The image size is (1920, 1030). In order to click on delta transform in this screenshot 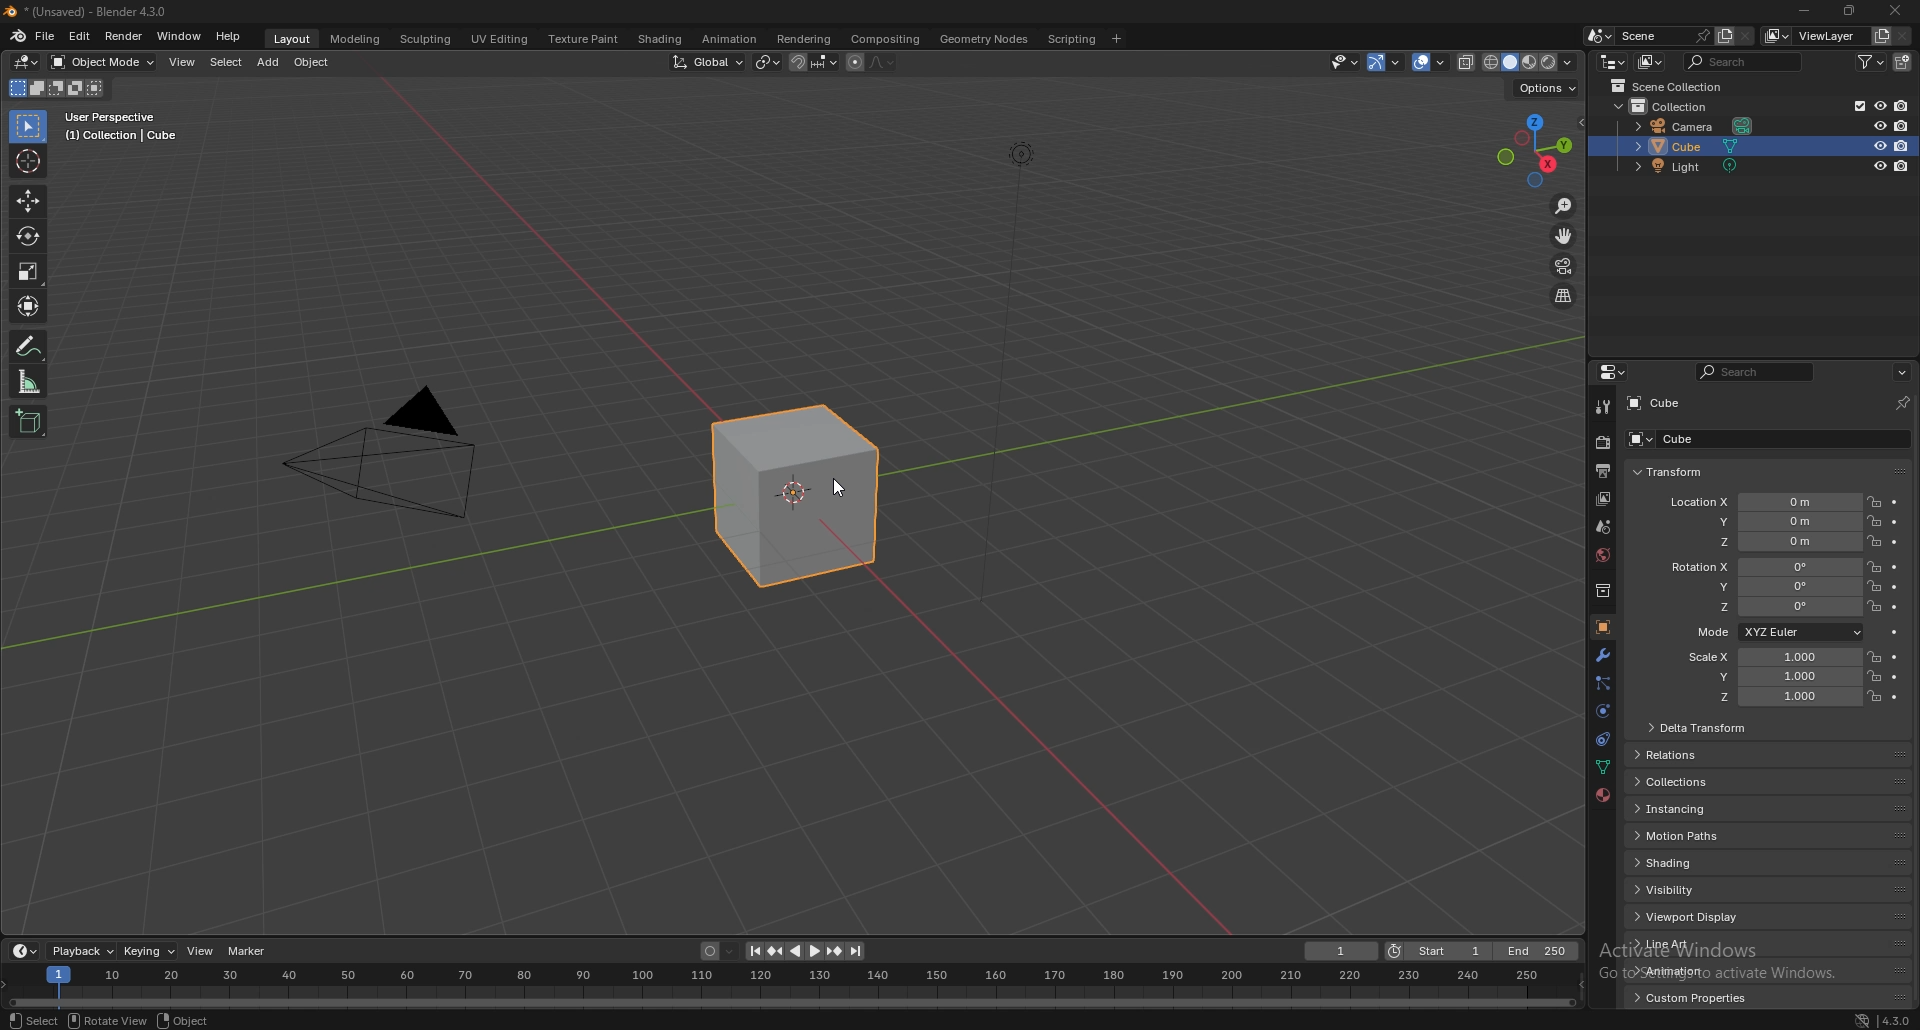, I will do `click(1726, 728)`.